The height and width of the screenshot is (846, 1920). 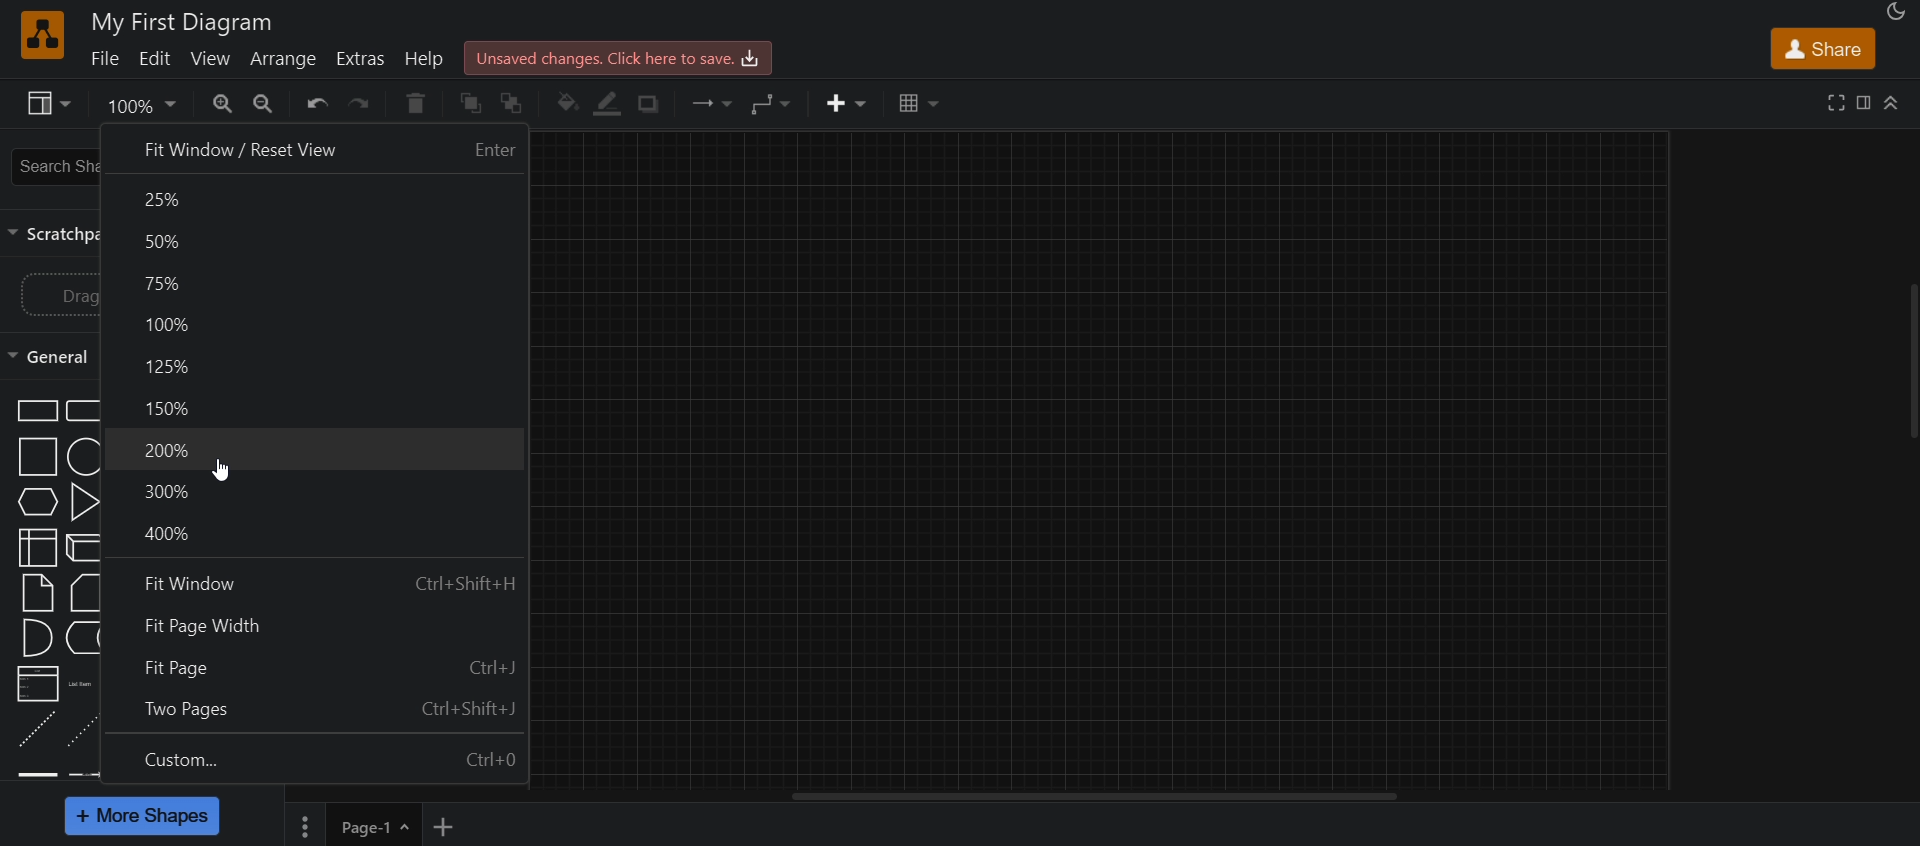 I want to click on insert, so click(x=846, y=103).